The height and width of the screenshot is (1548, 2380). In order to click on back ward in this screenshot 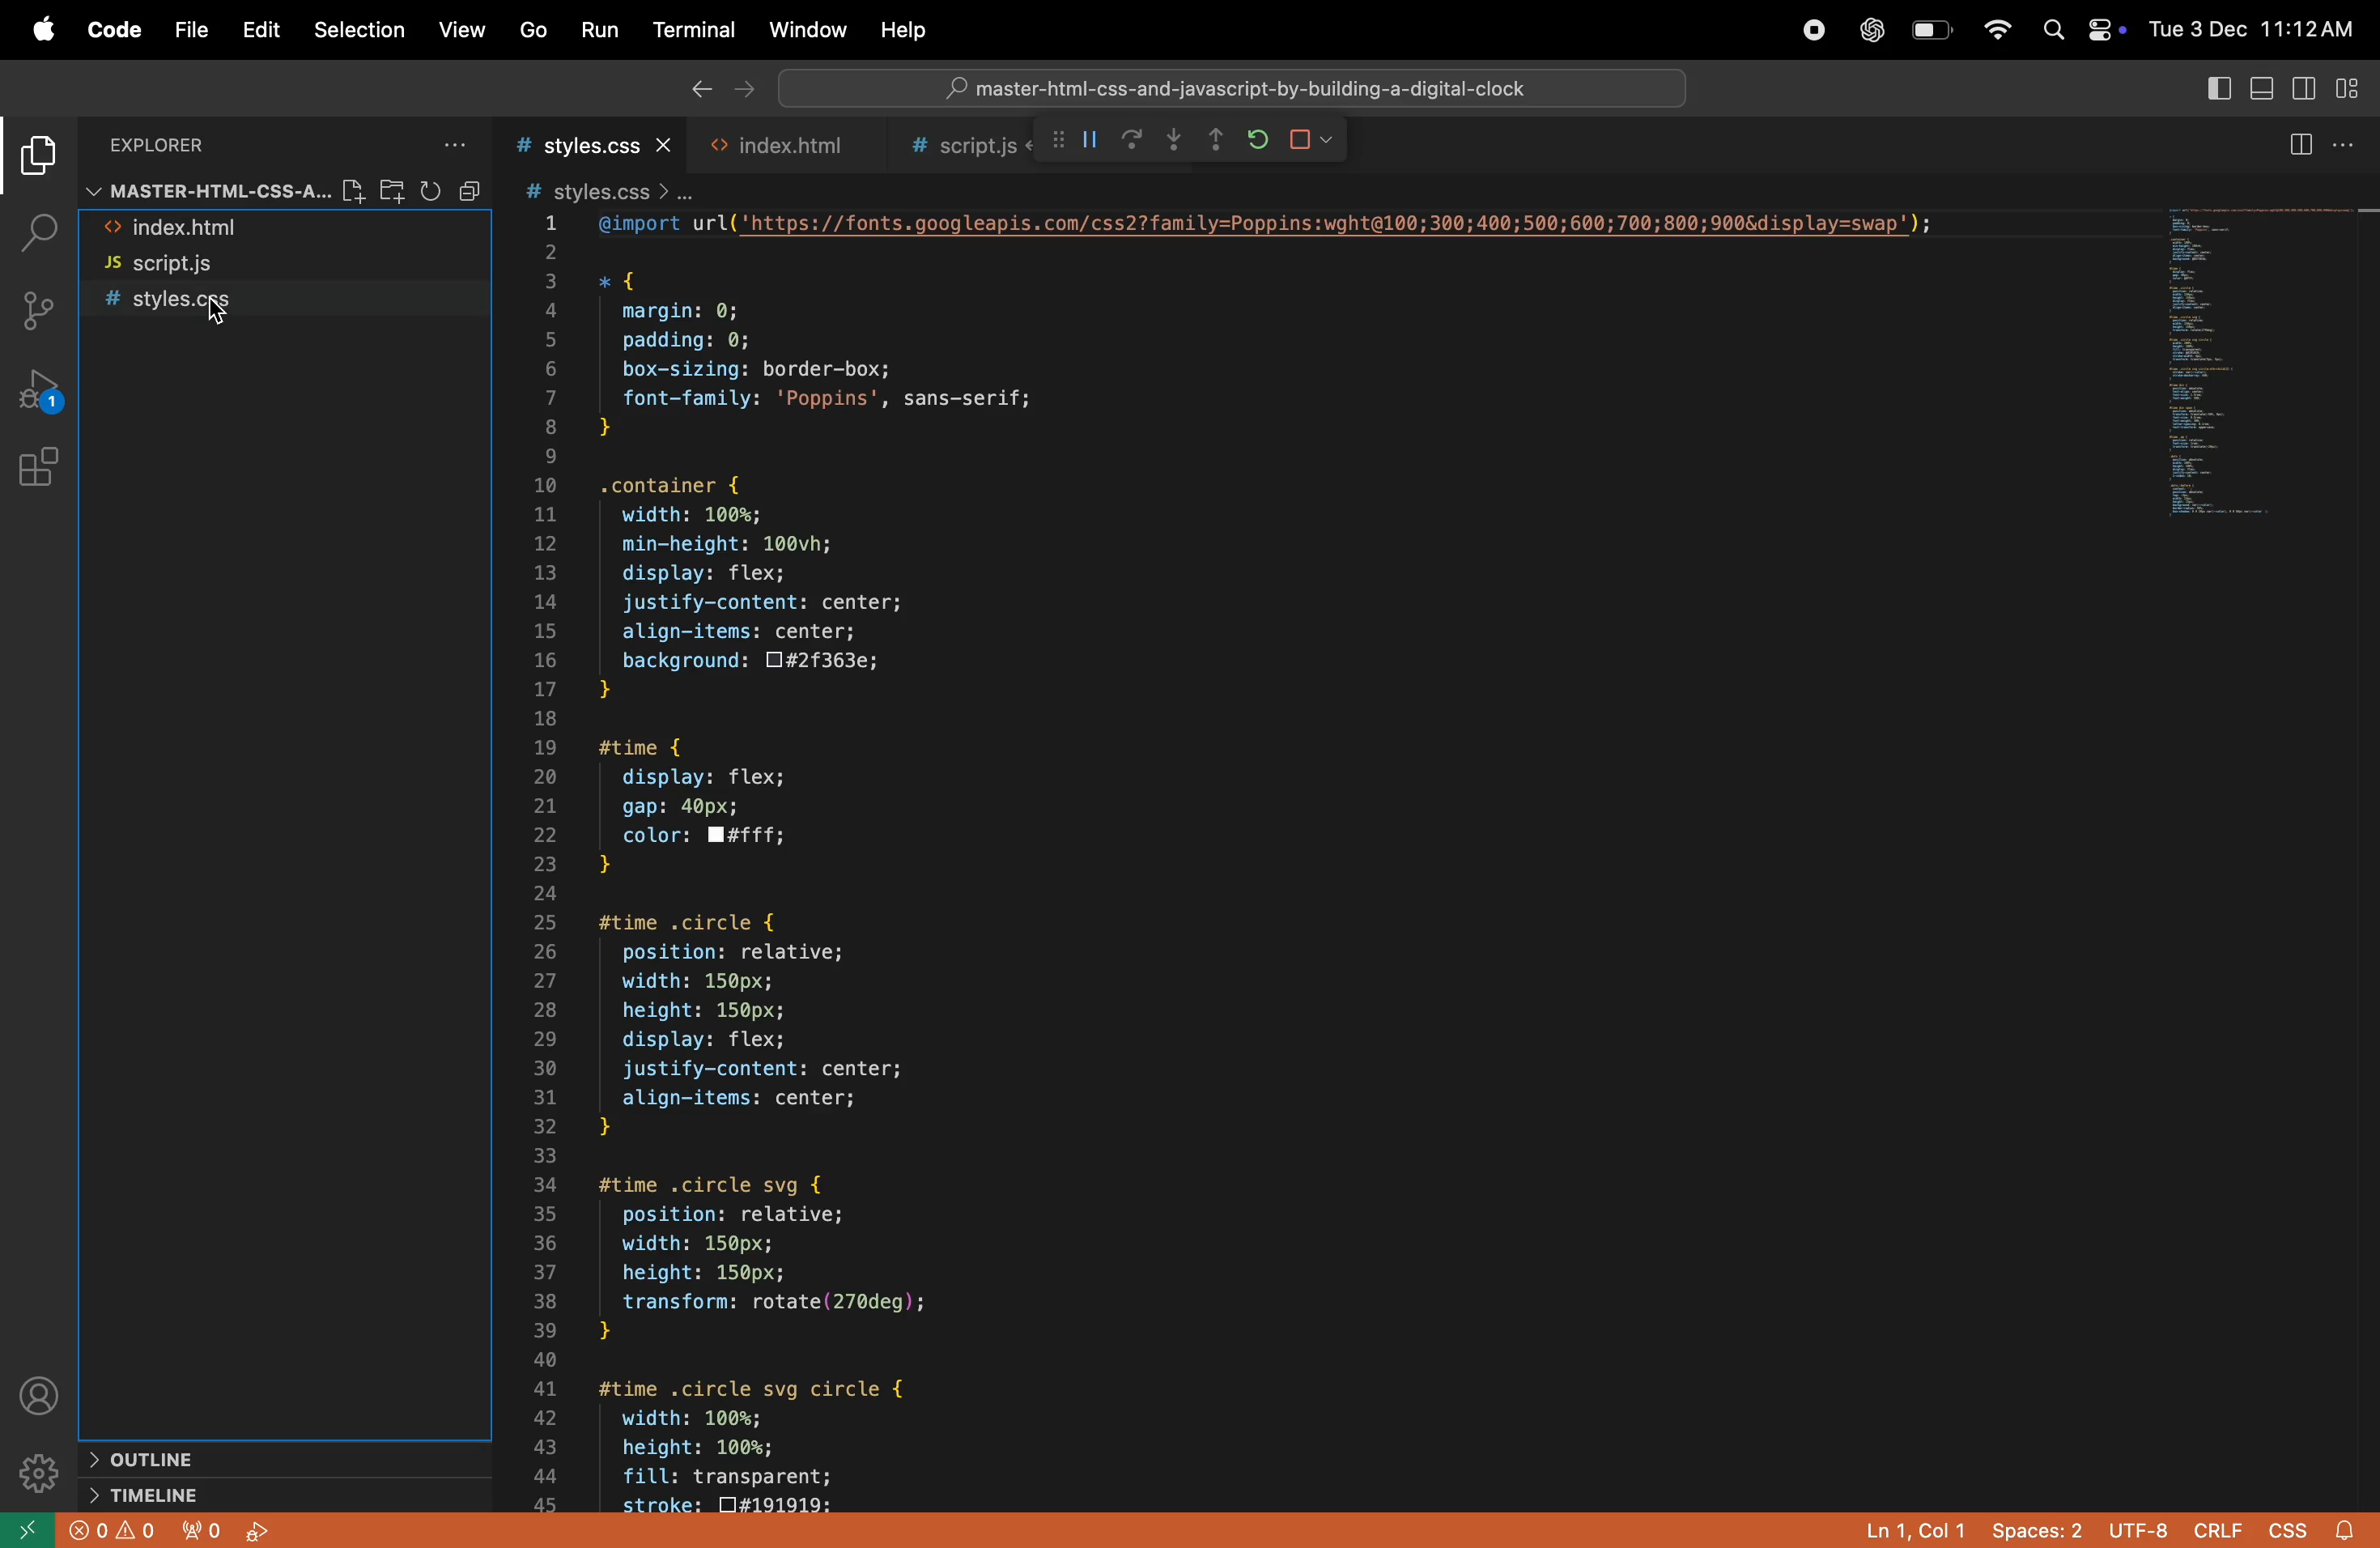, I will do `click(692, 91)`.